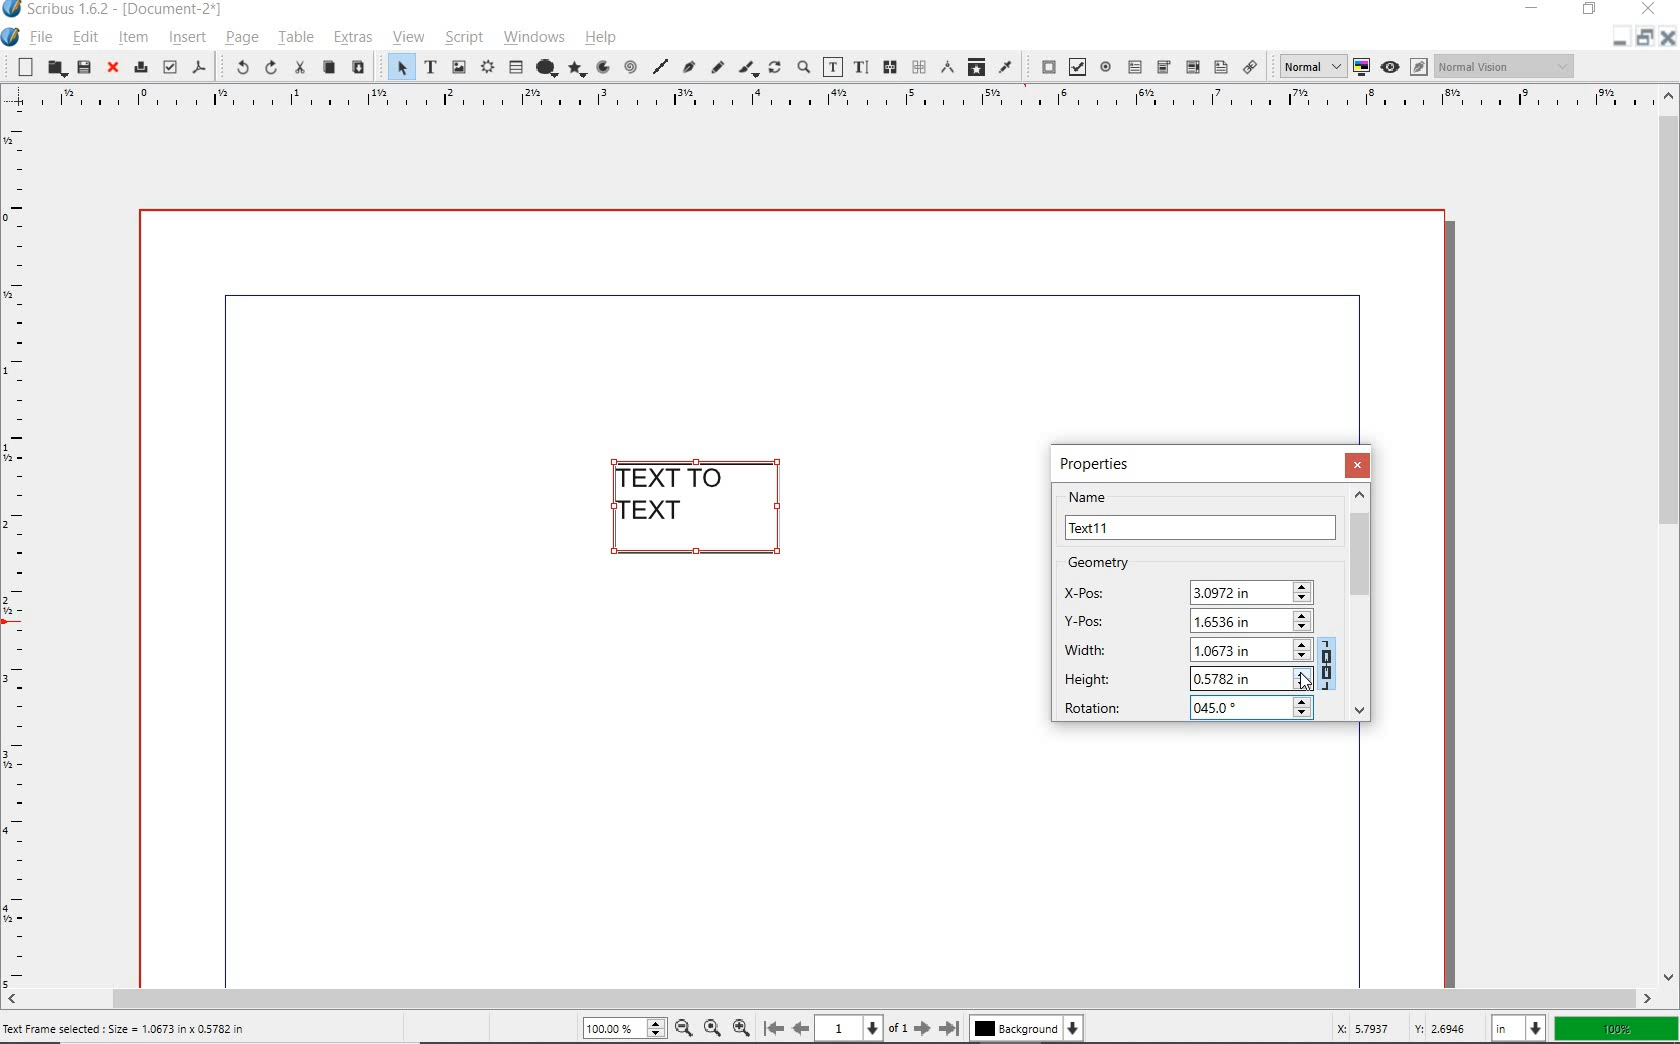  Describe the element at coordinates (1362, 603) in the screenshot. I see `SCROLLBAR` at that location.